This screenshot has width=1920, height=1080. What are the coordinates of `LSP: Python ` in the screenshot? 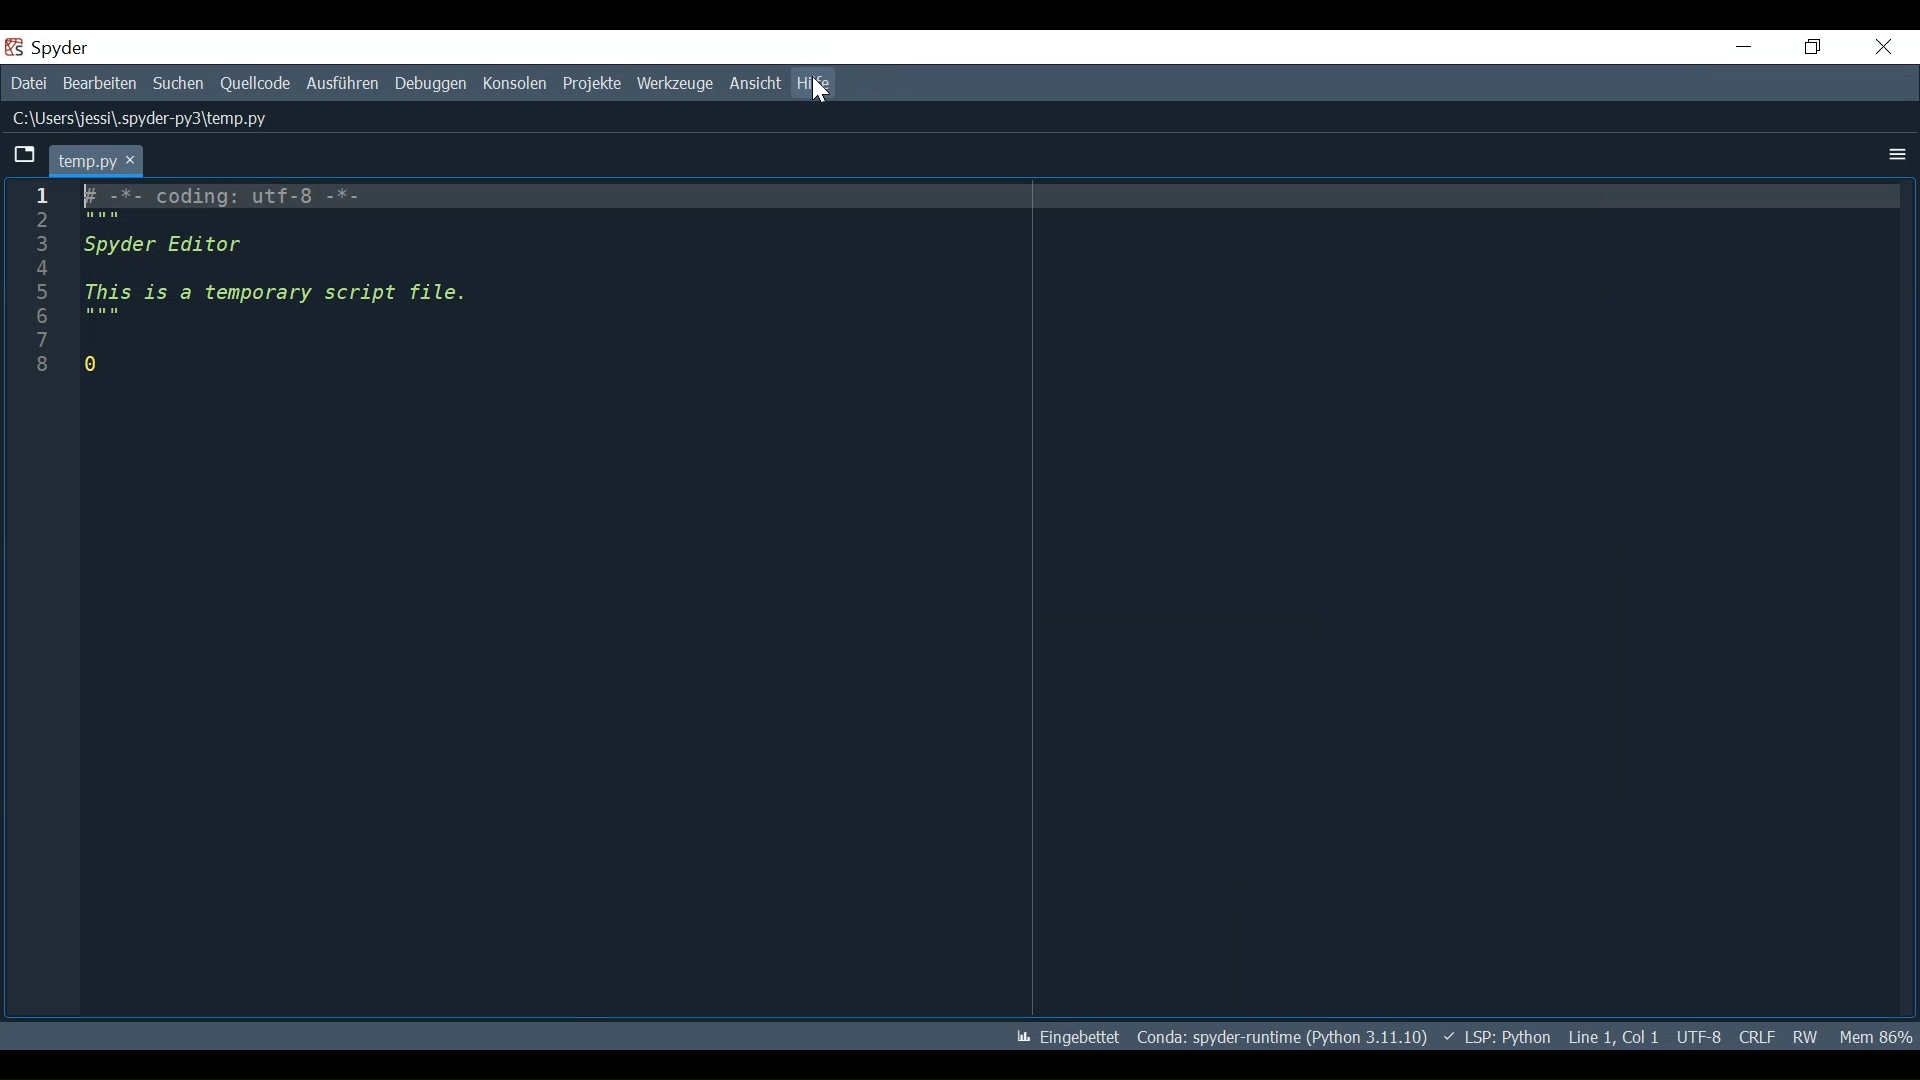 It's located at (1499, 1036).